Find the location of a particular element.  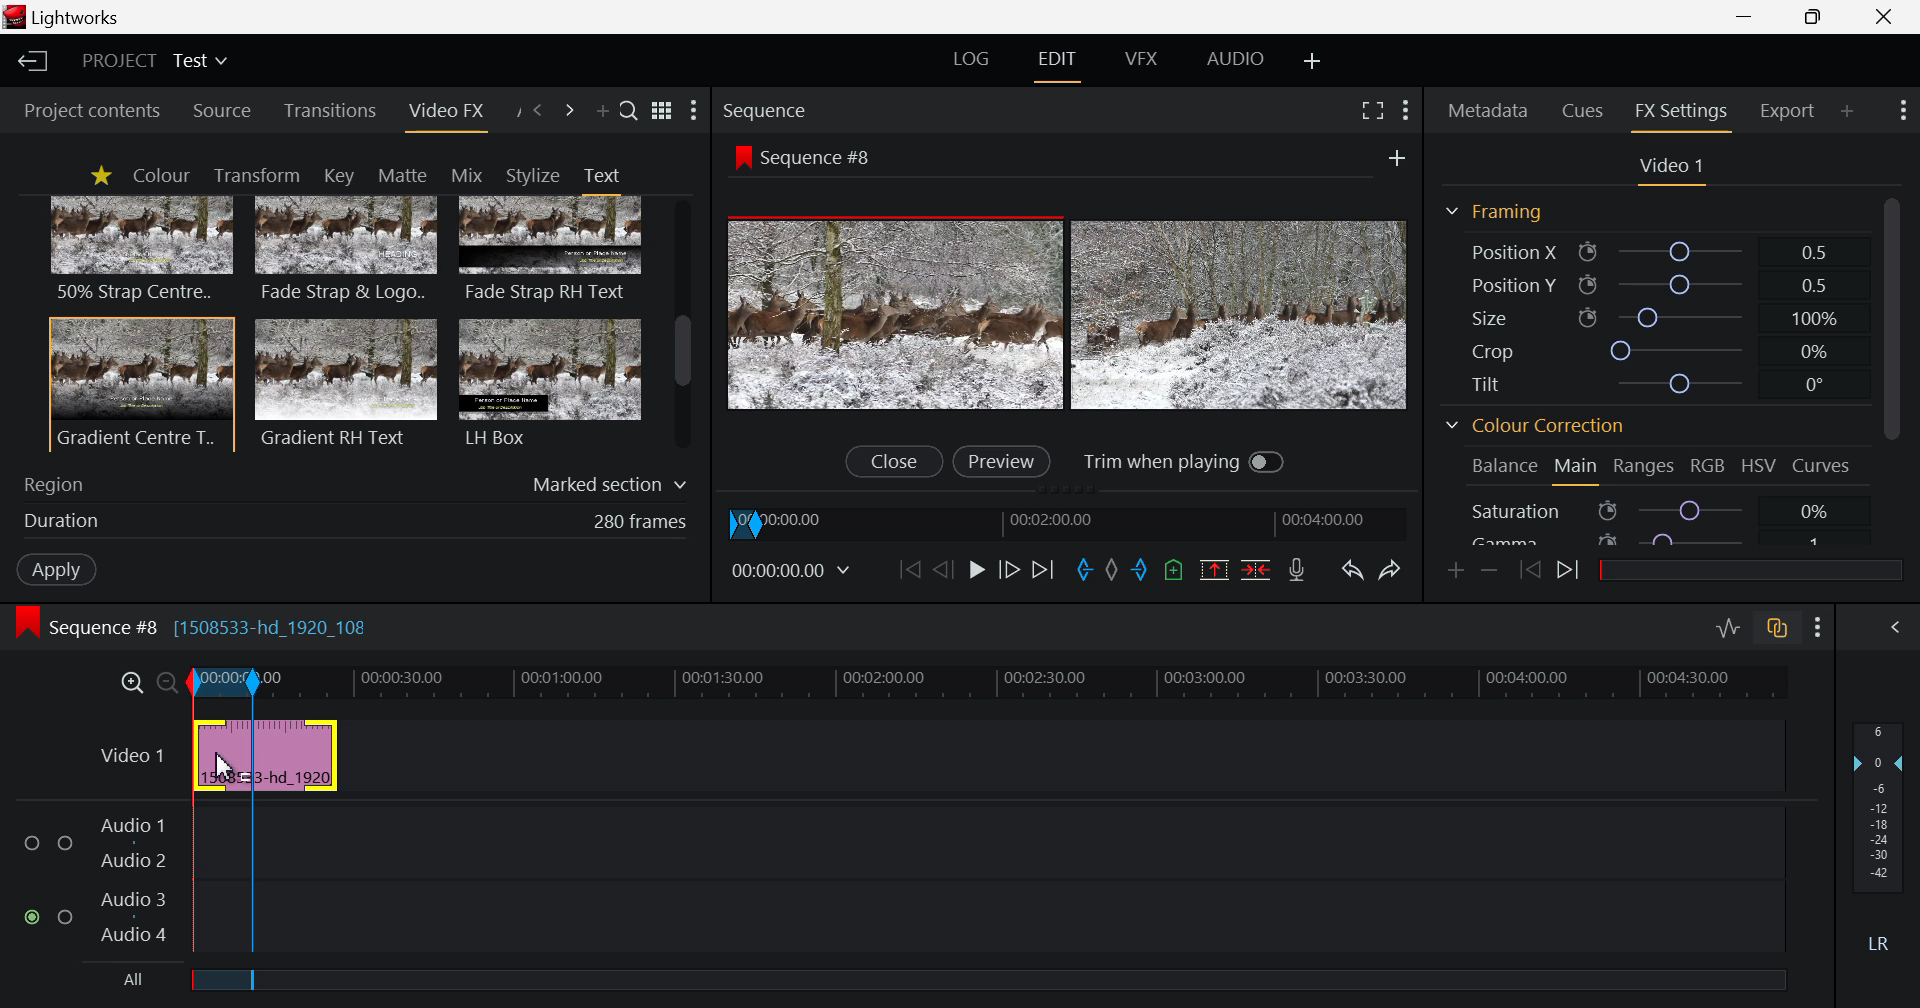

Gradient RH Text is located at coordinates (342, 382).